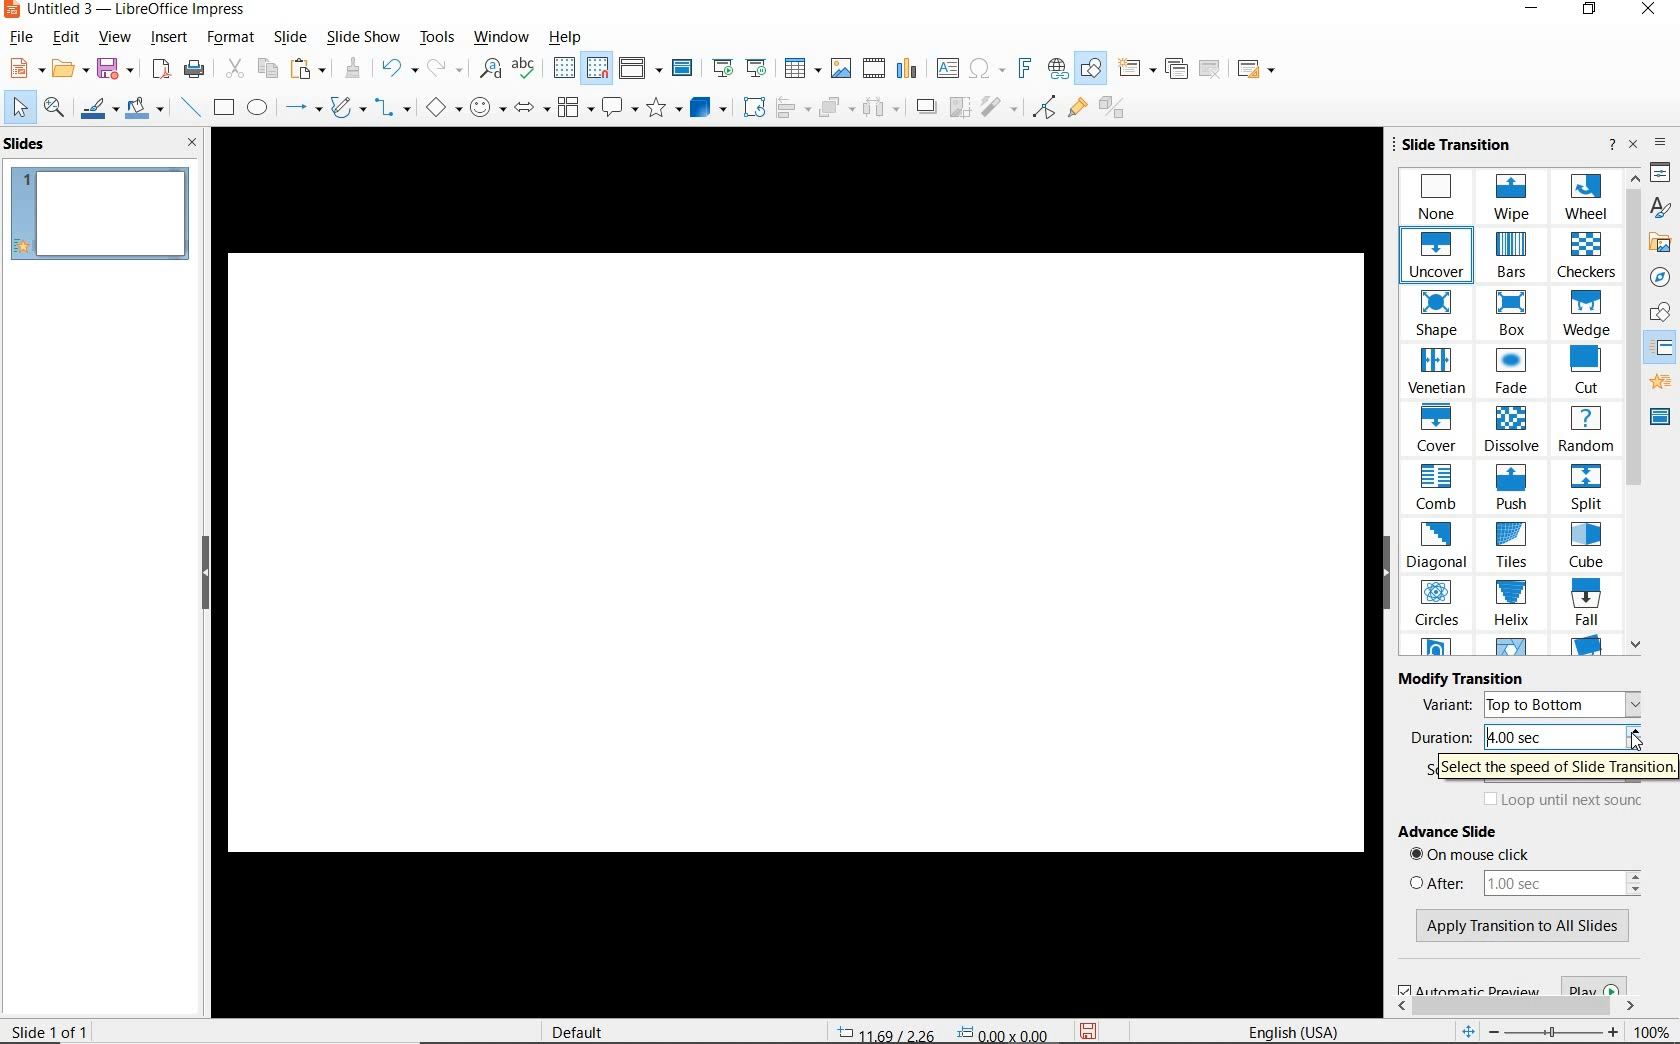 The height and width of the screenshot is (1044, 1680). I want to click on FILL COLOR, so click(148, 107).